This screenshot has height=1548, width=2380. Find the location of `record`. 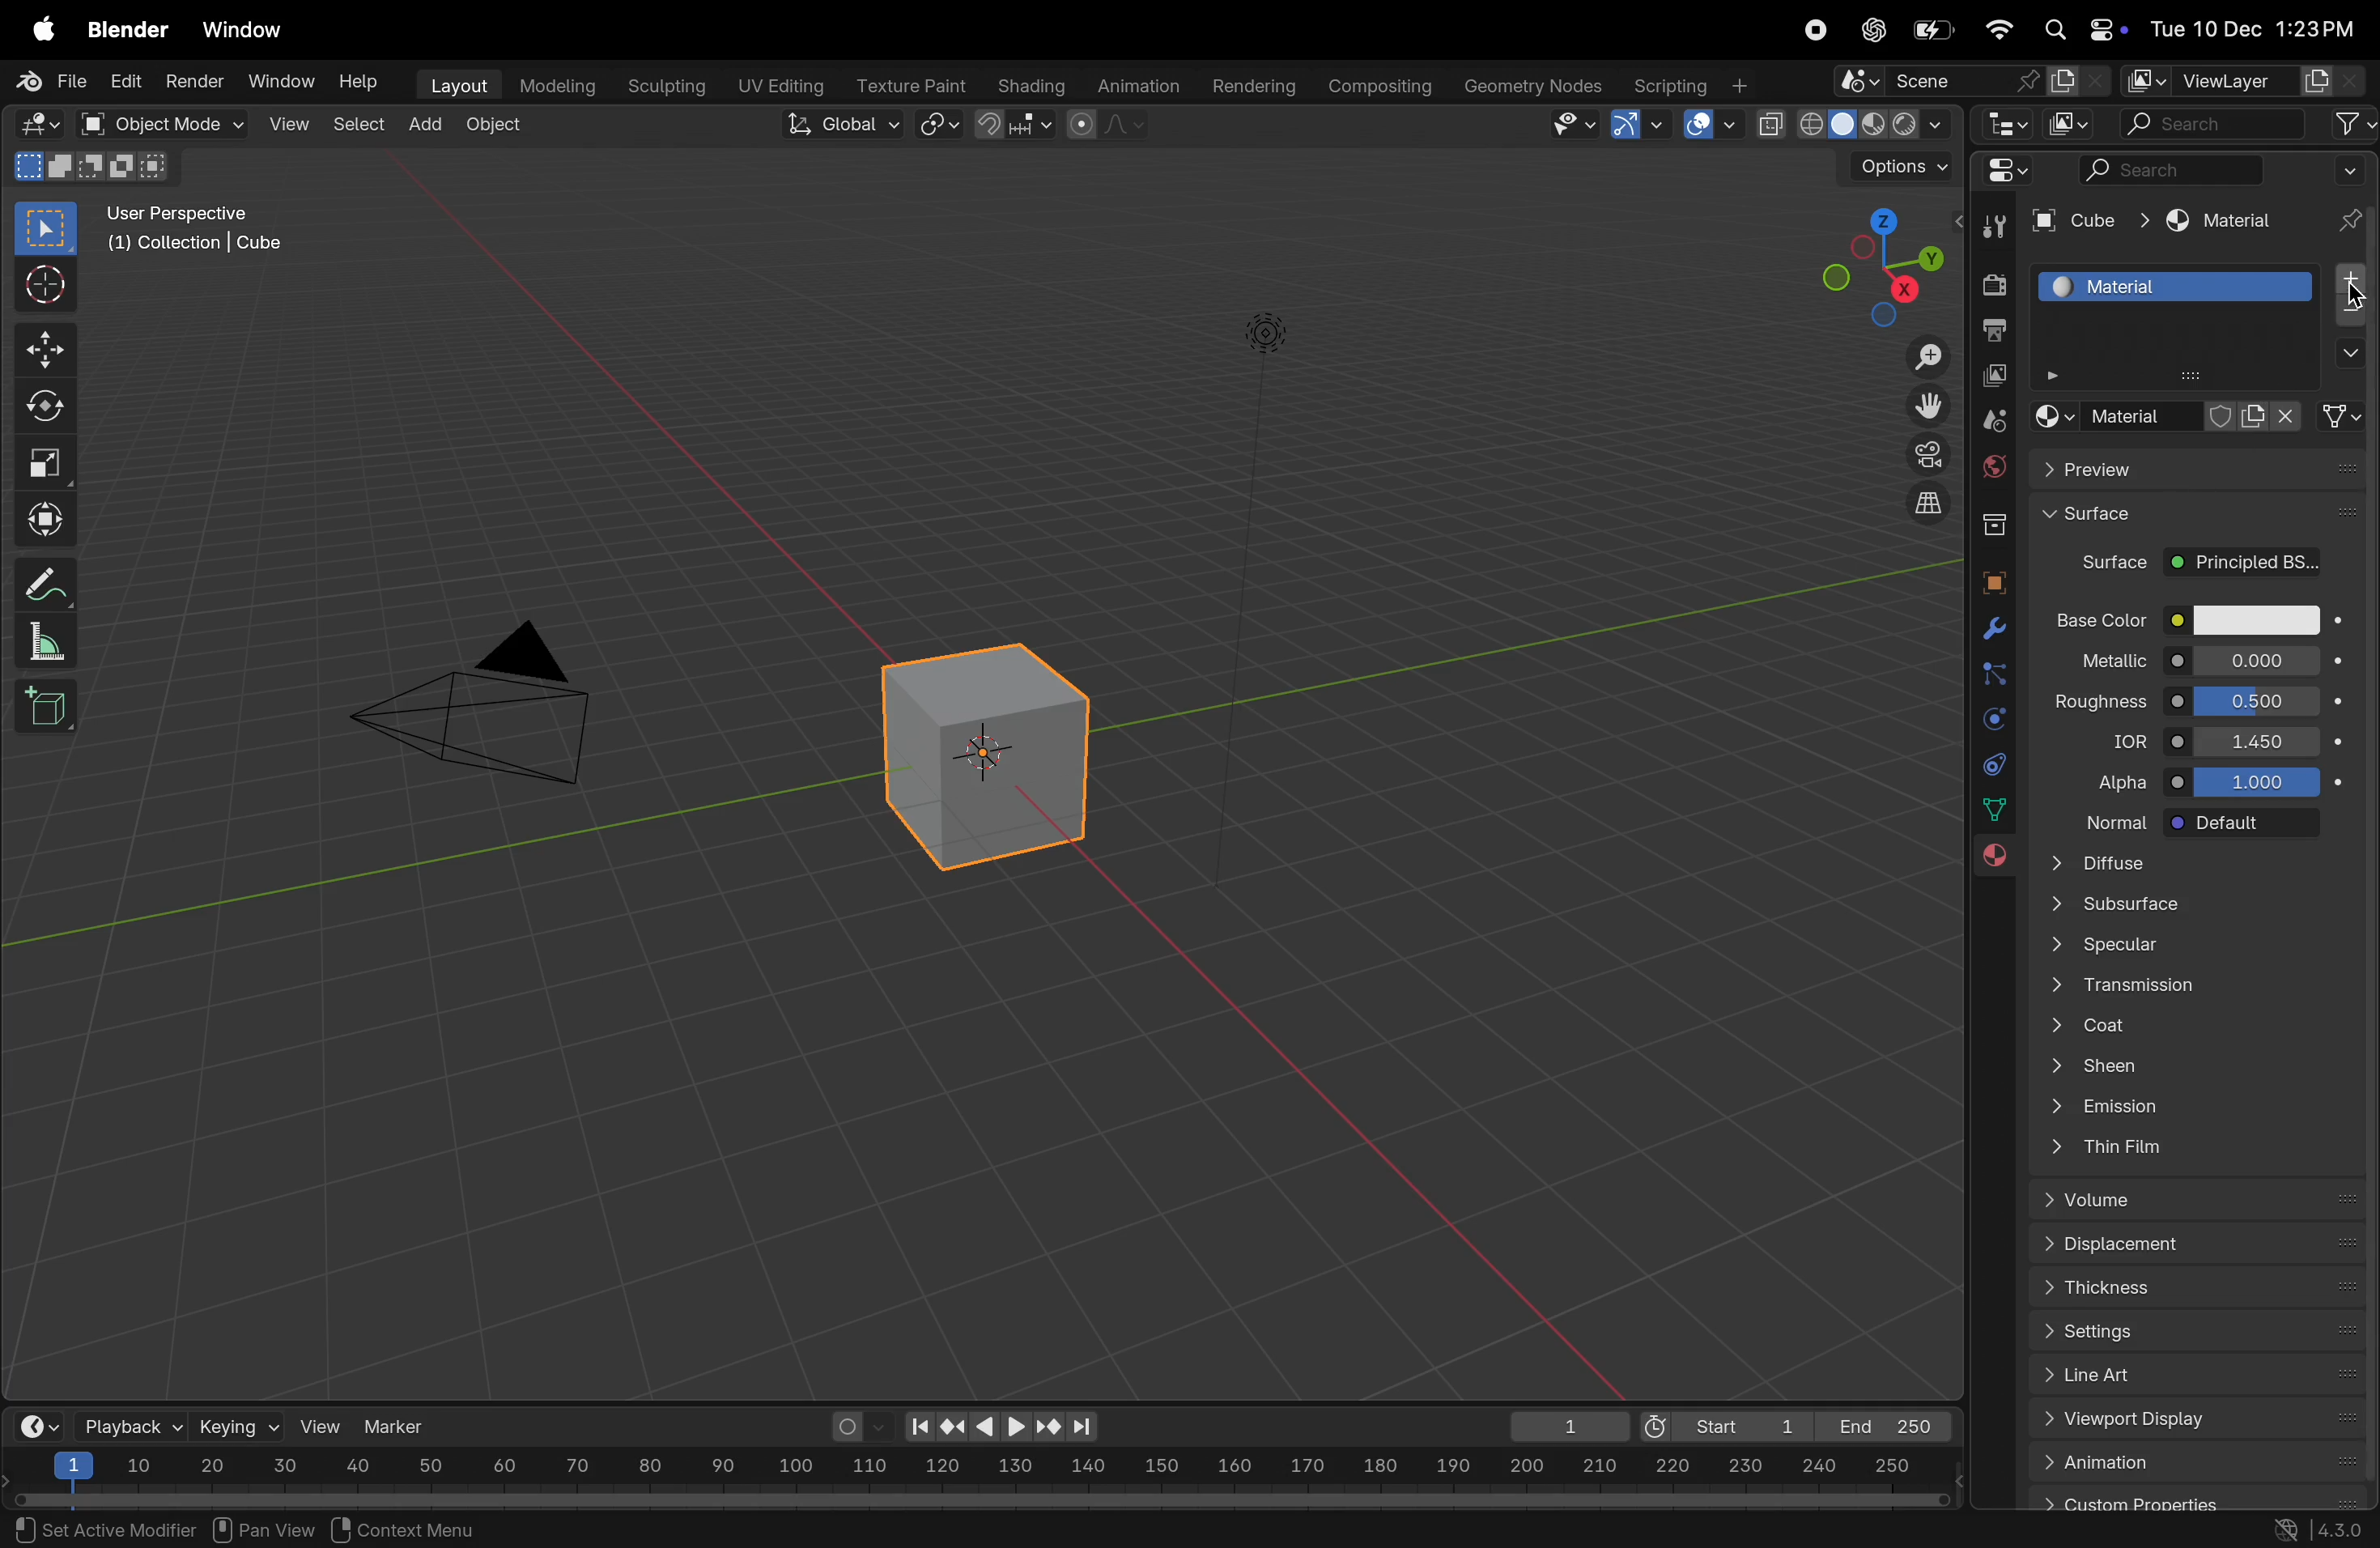

record is located at coordinates (1814, 32).